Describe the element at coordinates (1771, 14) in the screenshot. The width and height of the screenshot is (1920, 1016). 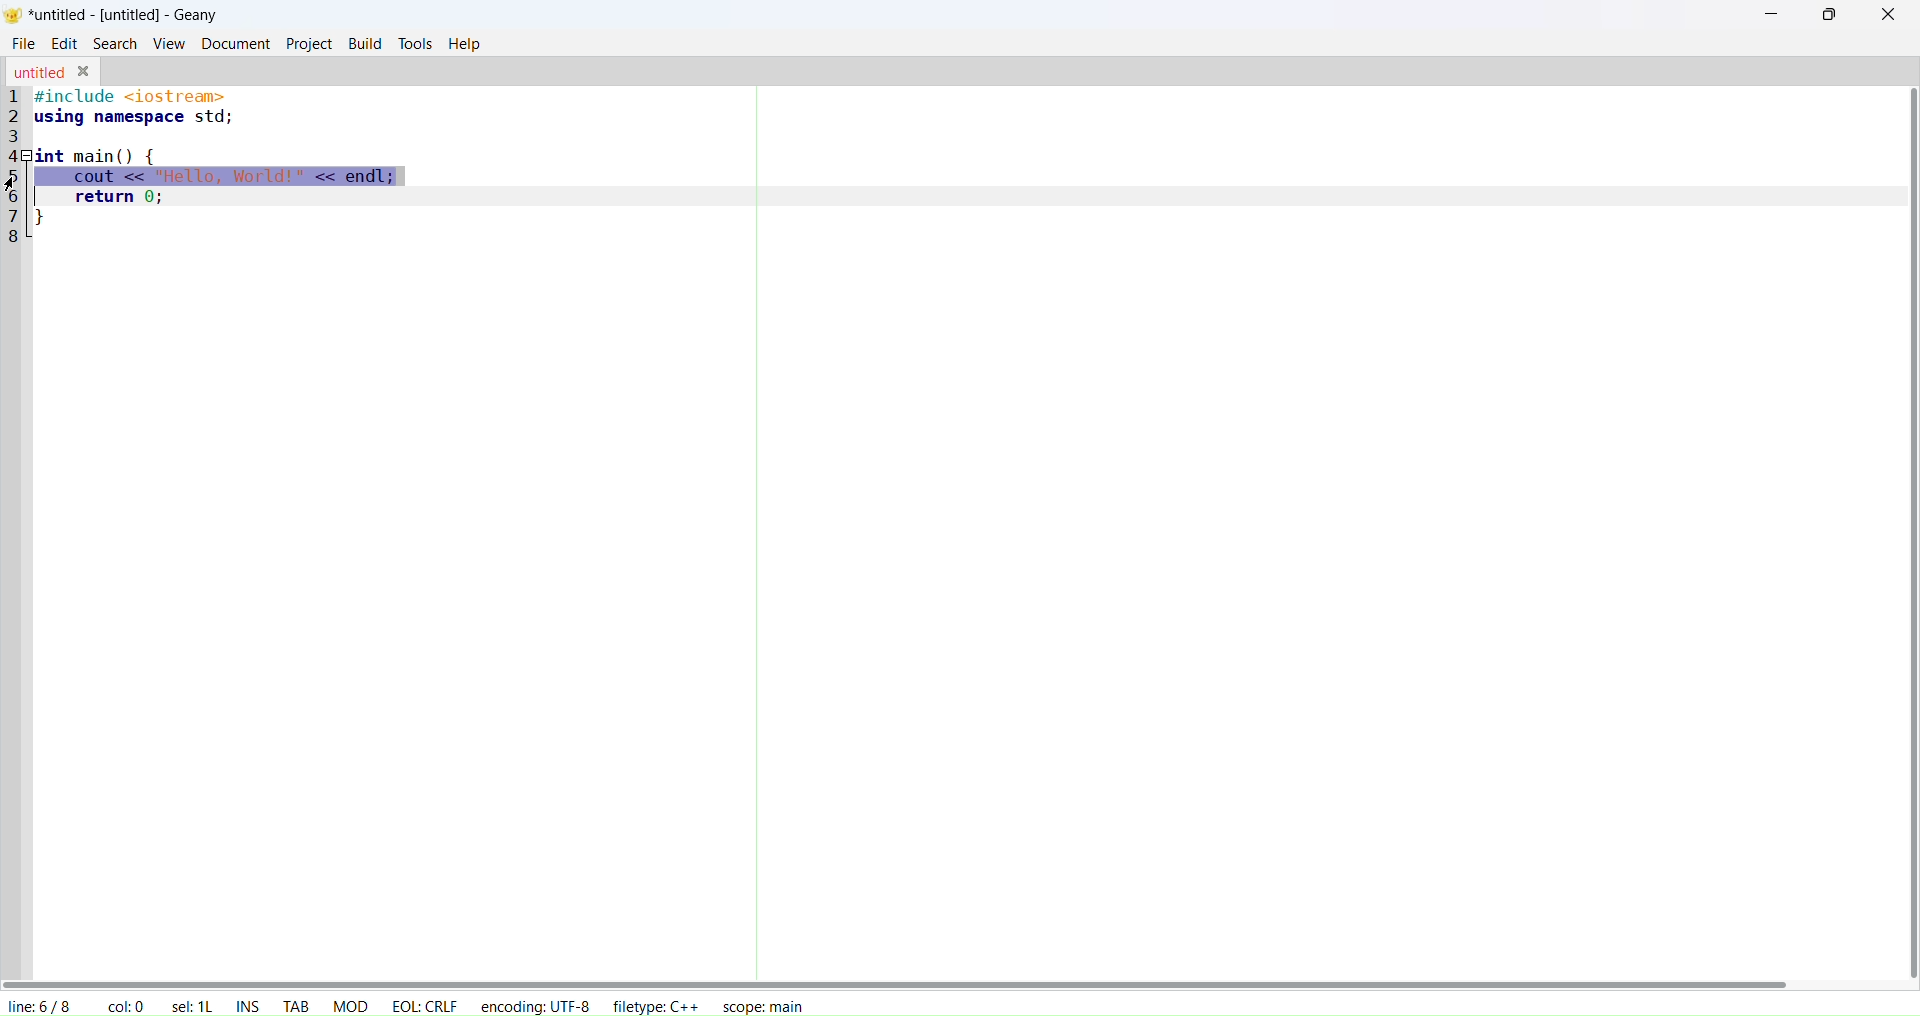
I see `minimize` at that location.